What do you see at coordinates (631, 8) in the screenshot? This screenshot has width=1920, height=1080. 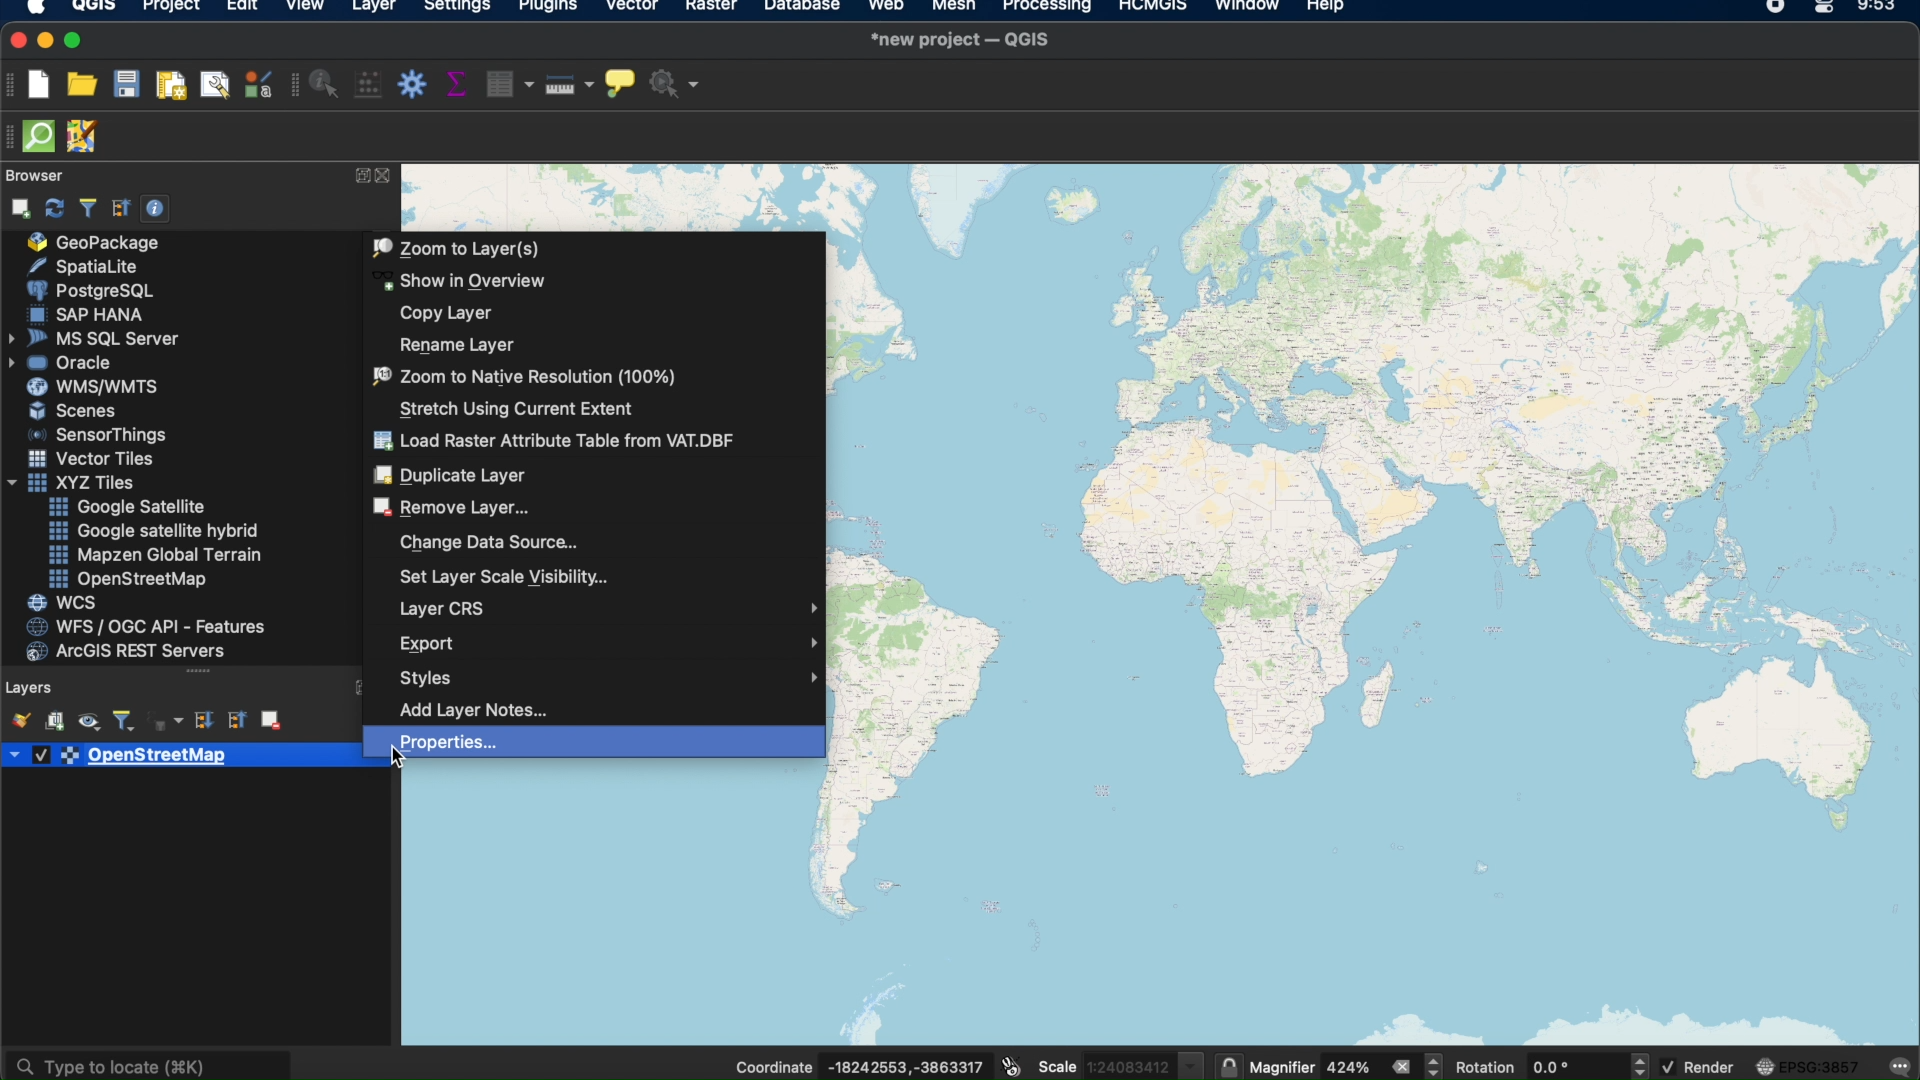 I see `vector` at bounding box center [631, 8].